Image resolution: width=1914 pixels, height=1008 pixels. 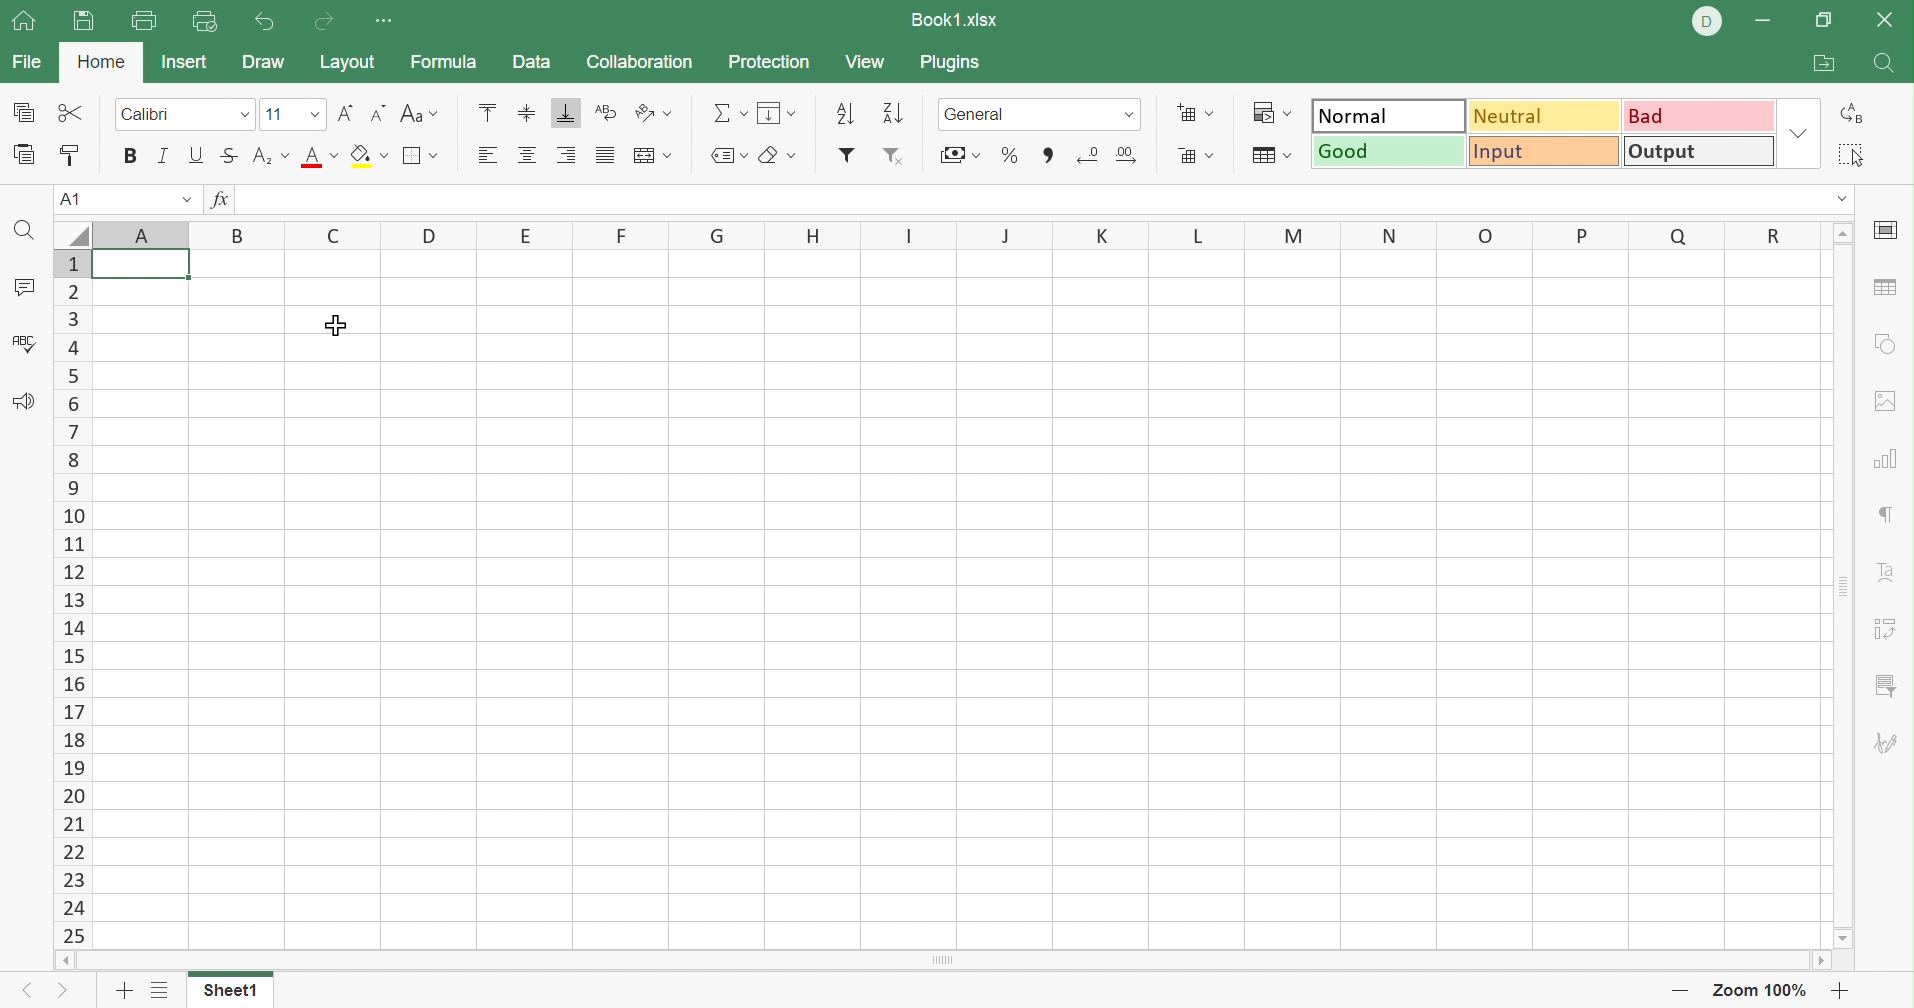 I want to click on Drop down, so click(x=1842, y=198).